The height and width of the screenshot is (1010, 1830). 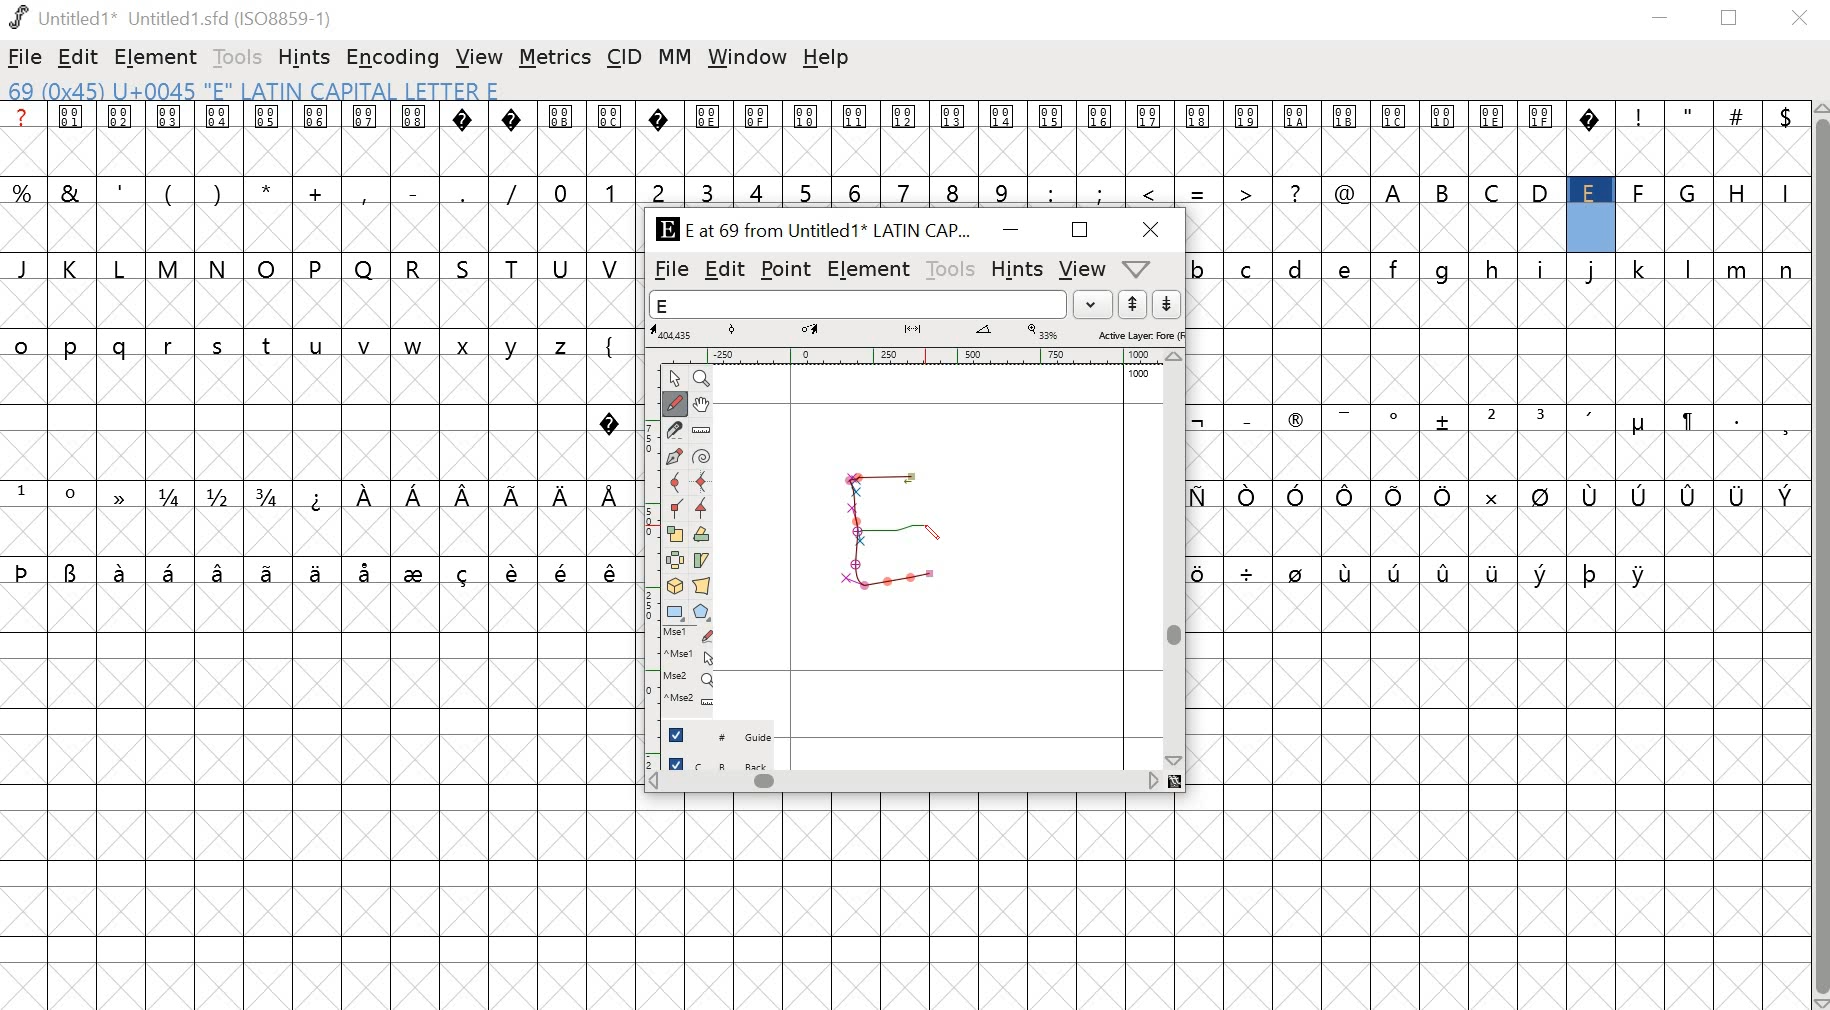 I want to click on tools, so click(x=948, y=268).